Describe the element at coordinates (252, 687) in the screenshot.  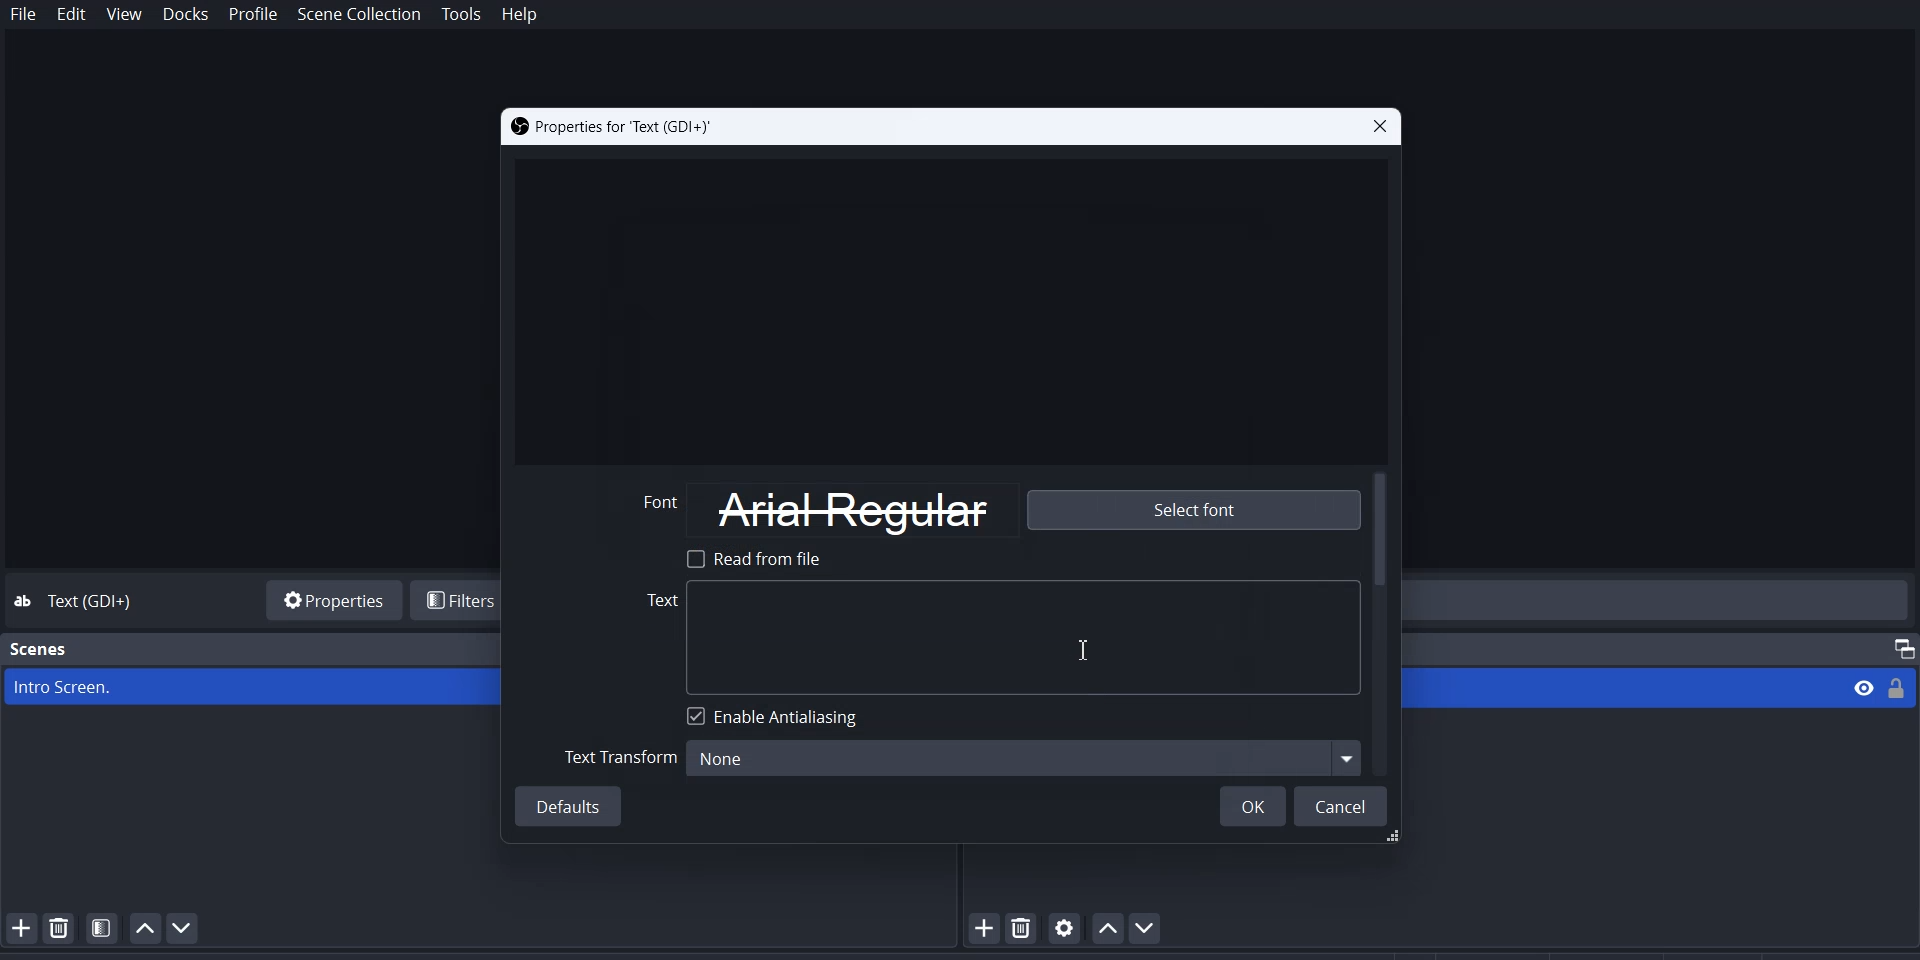
I see `Intro Screen` at that location.